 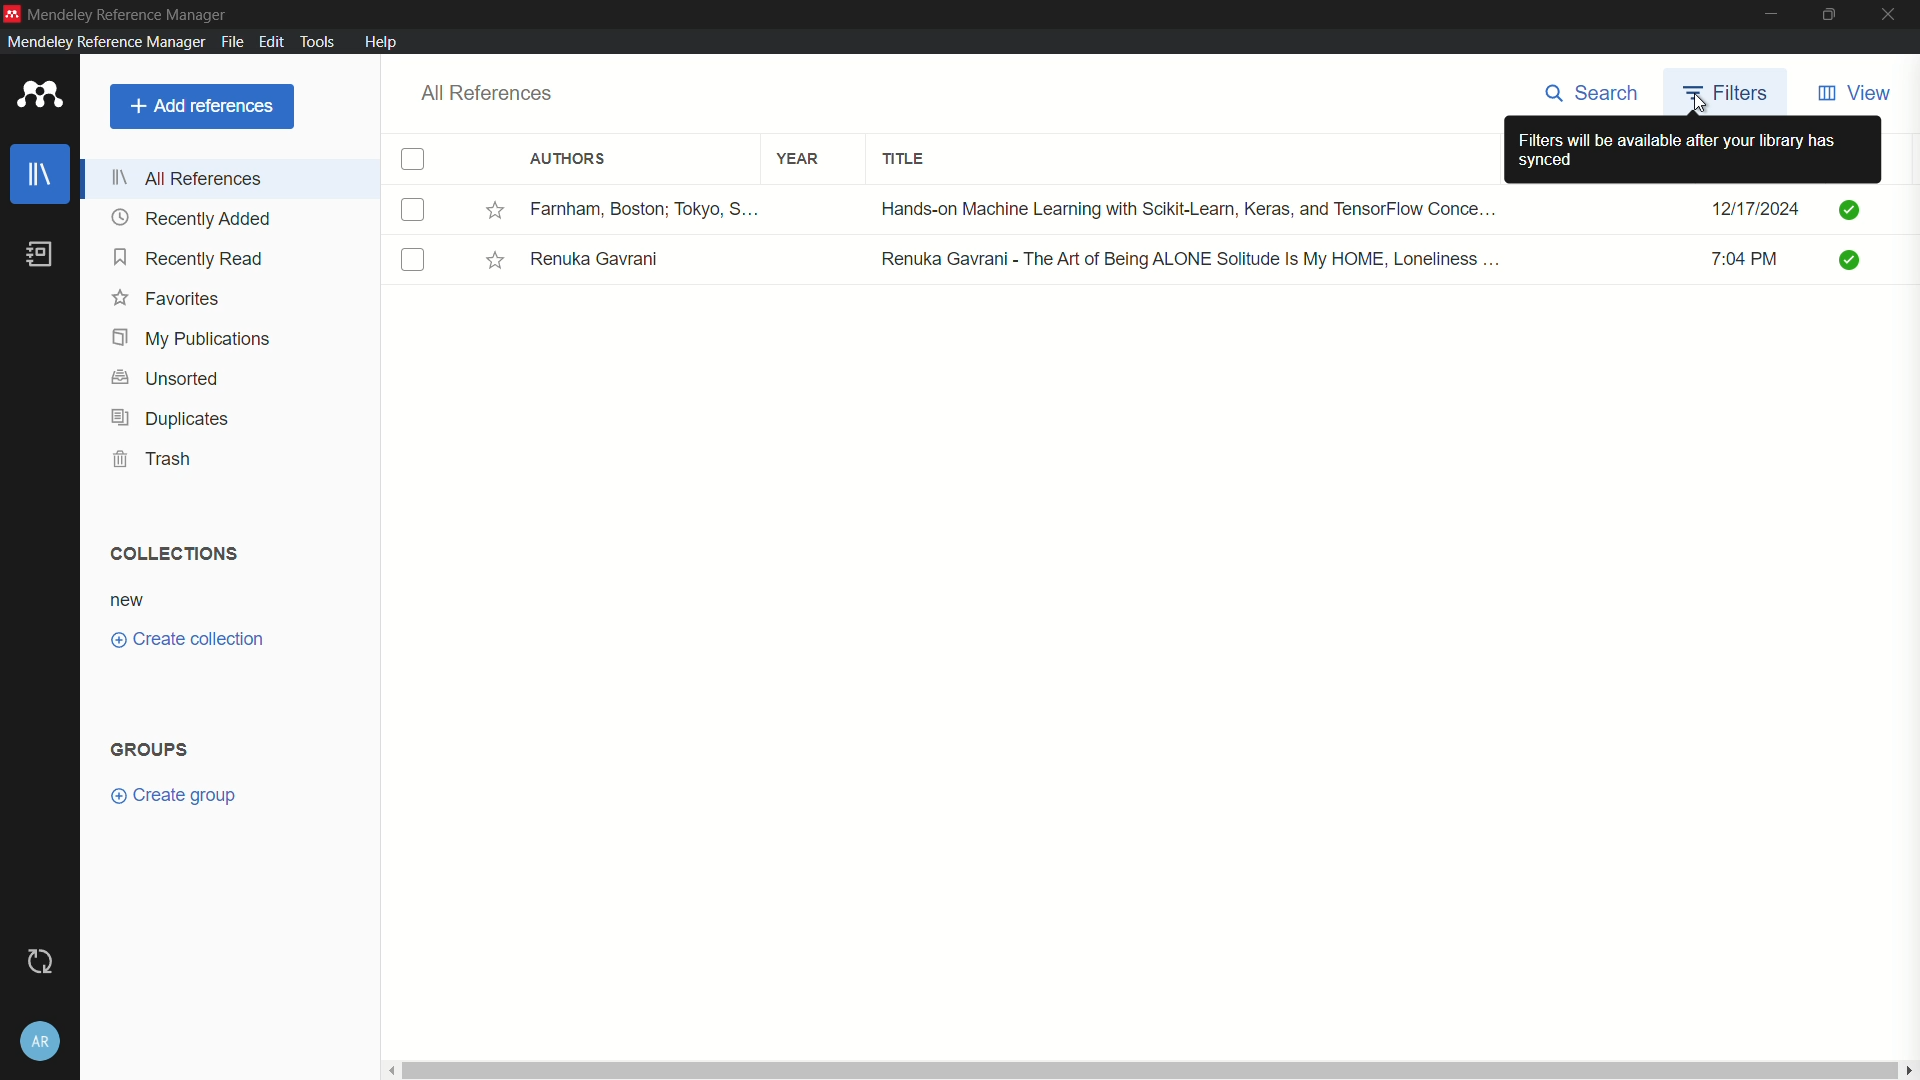 I want to click on duplicates, so click(x=172, y=418).